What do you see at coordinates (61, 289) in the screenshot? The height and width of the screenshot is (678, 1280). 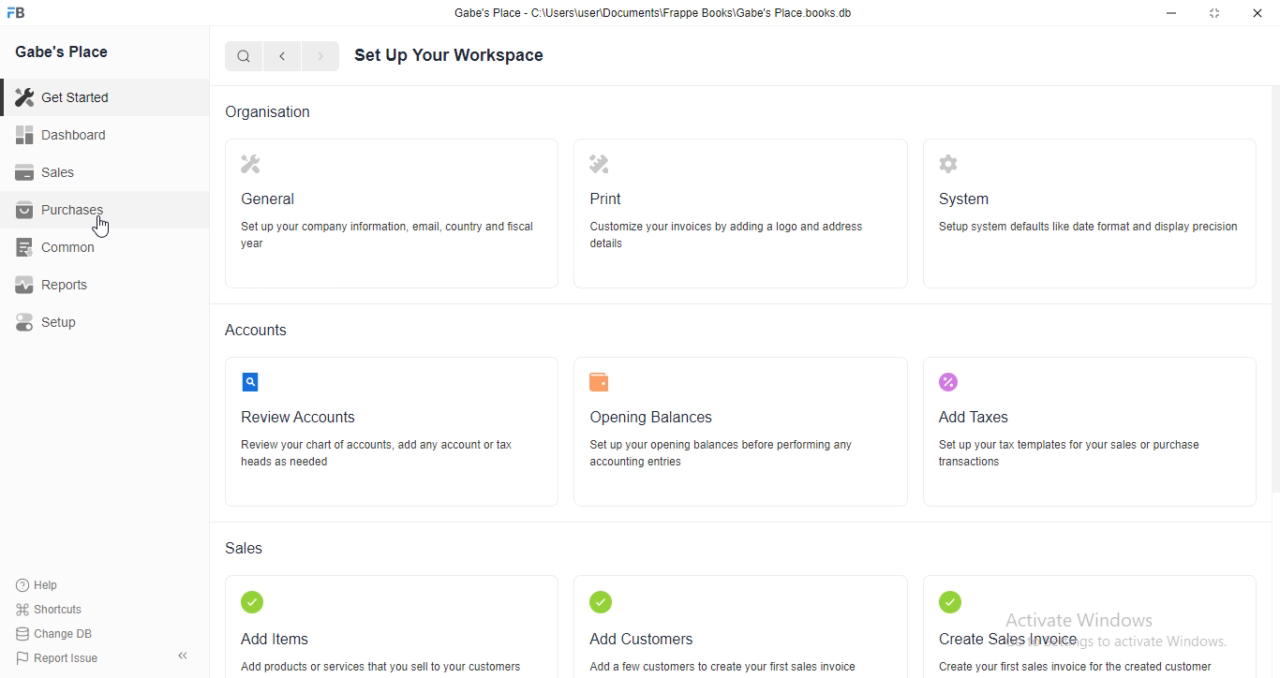 I see `Reports.` at bounding box center [61, 289].